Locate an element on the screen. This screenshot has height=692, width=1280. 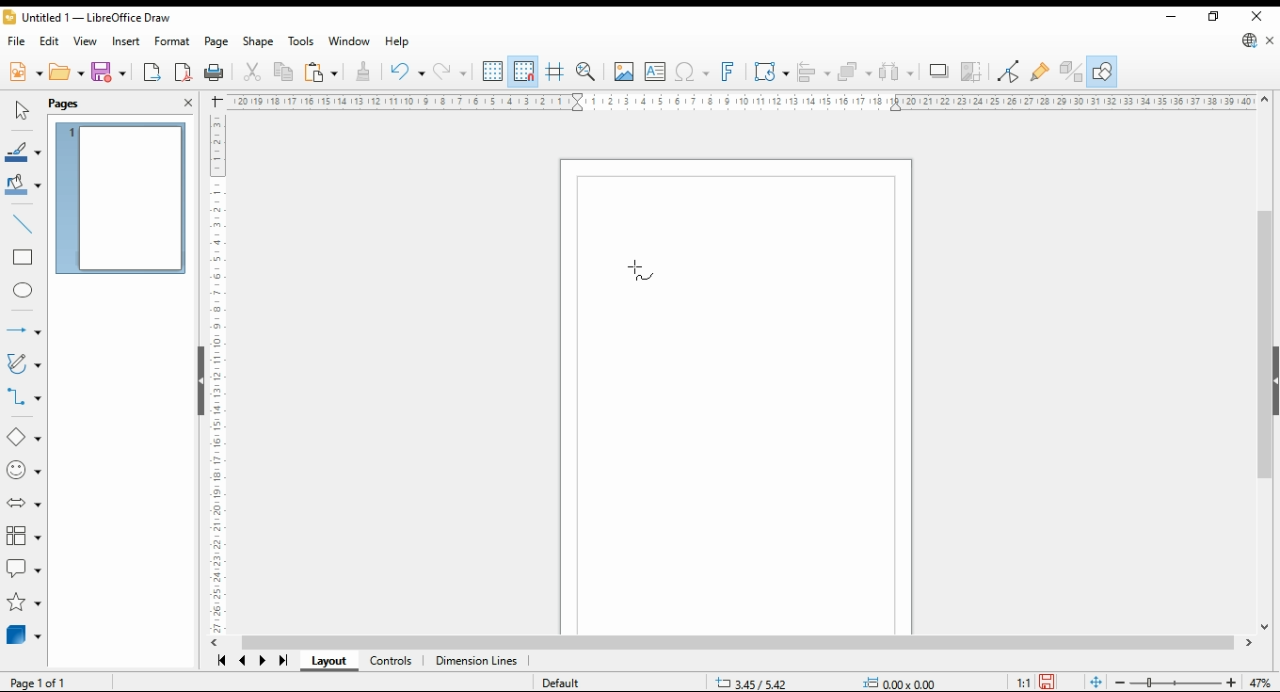
close pane is located at coordinates (186, 103).